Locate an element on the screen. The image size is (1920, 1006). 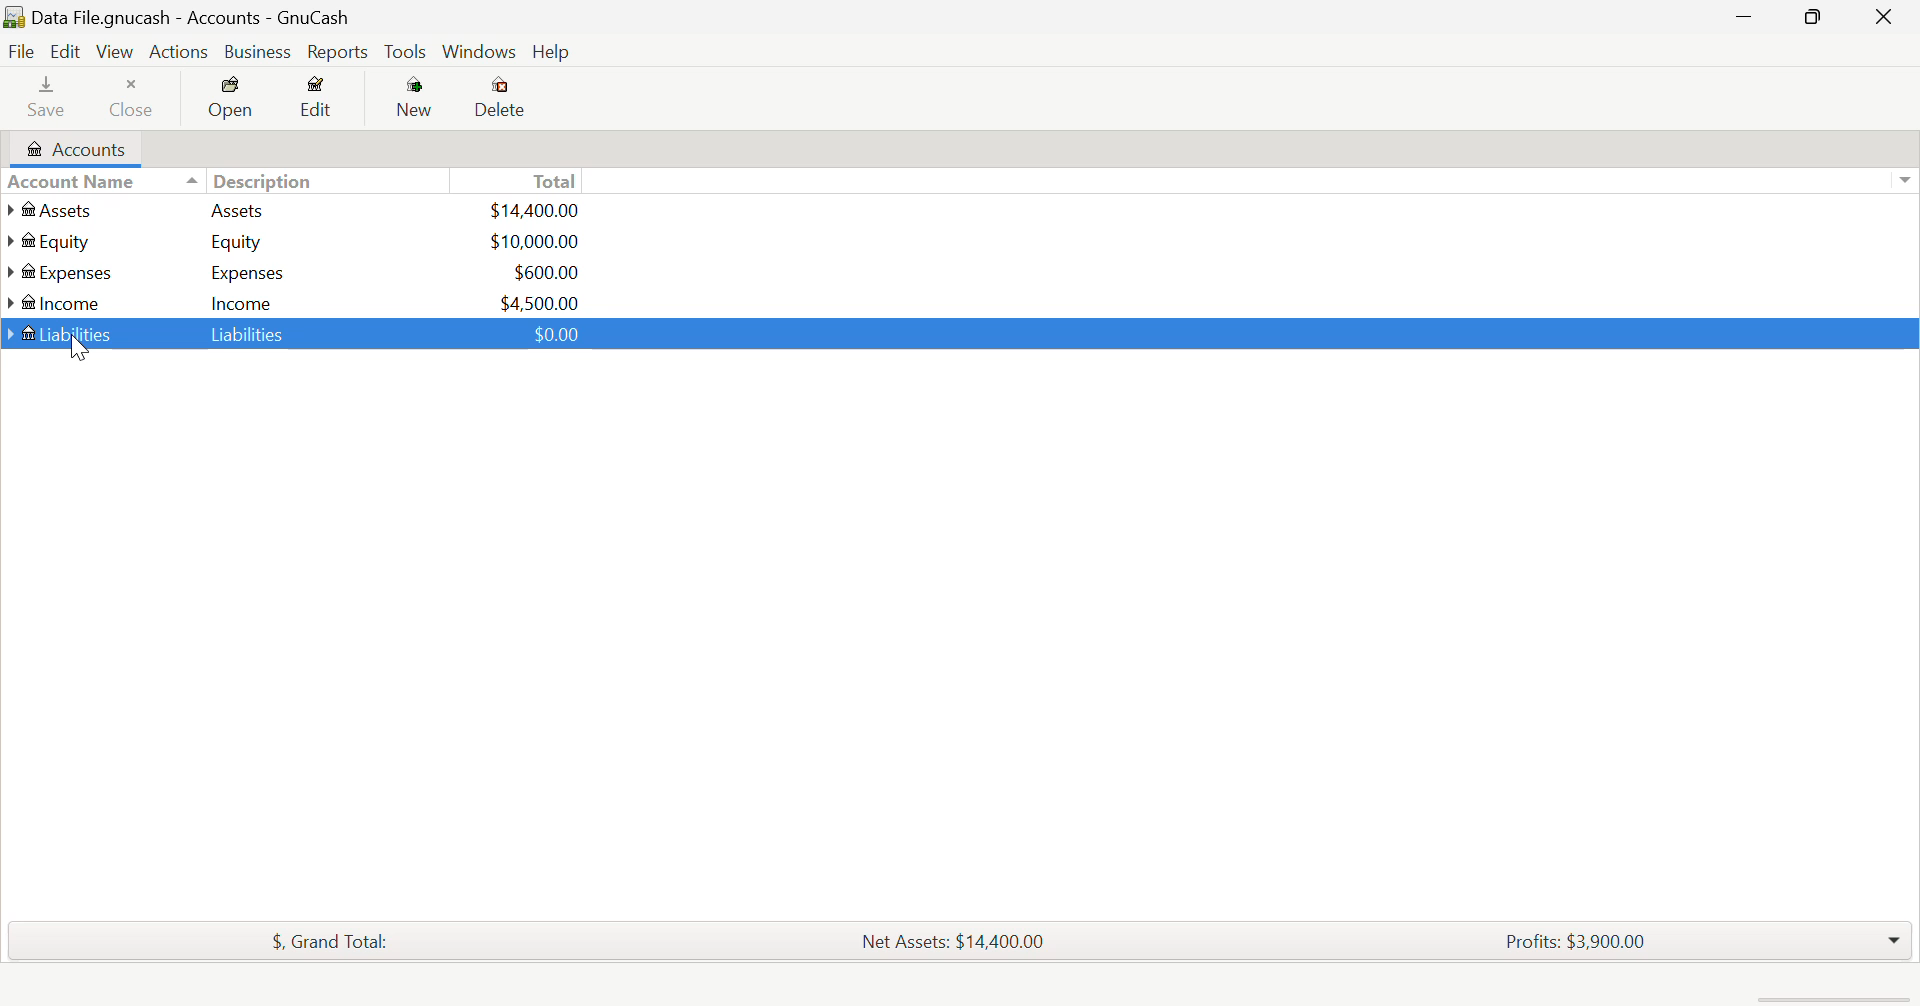
Liabilities is located at coordinates (250, 335).